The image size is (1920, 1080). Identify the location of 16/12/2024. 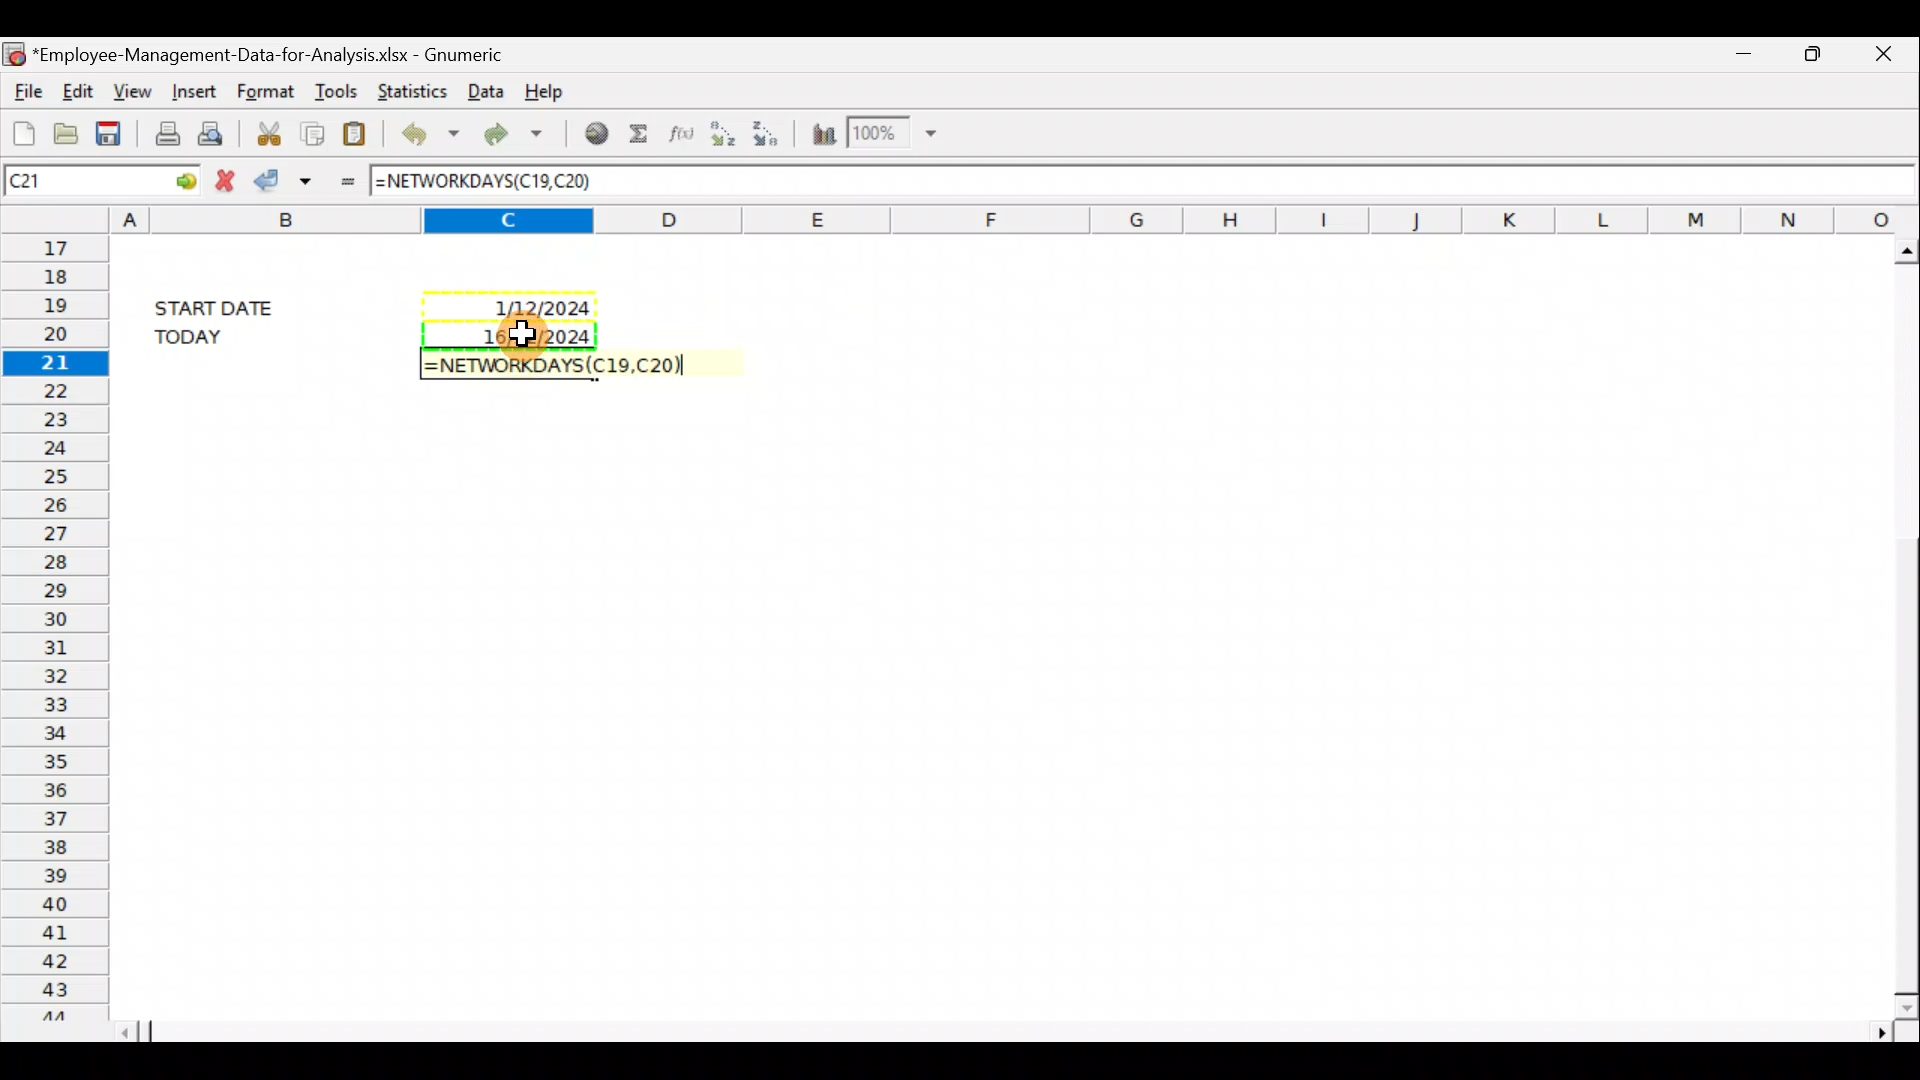
(533, 334).